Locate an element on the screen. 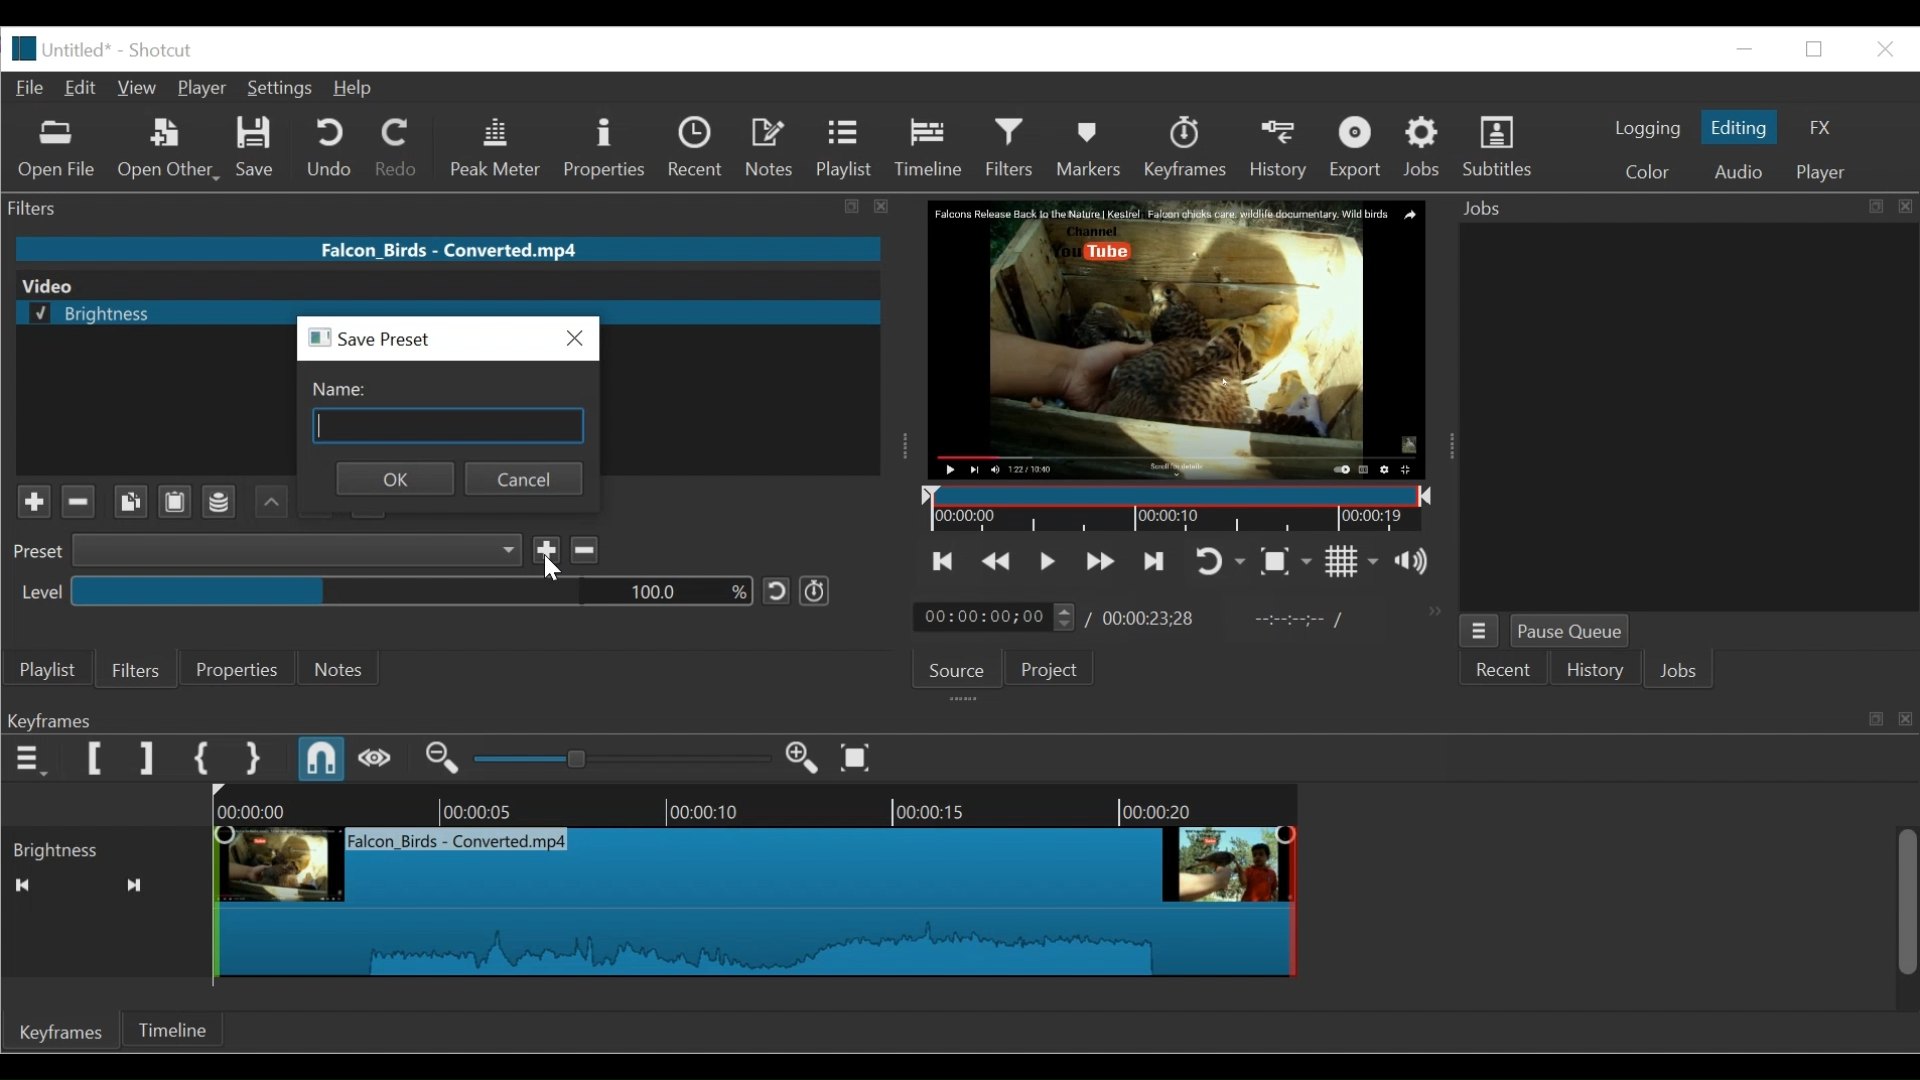  Jobs is located at coordinates (1681, 673).